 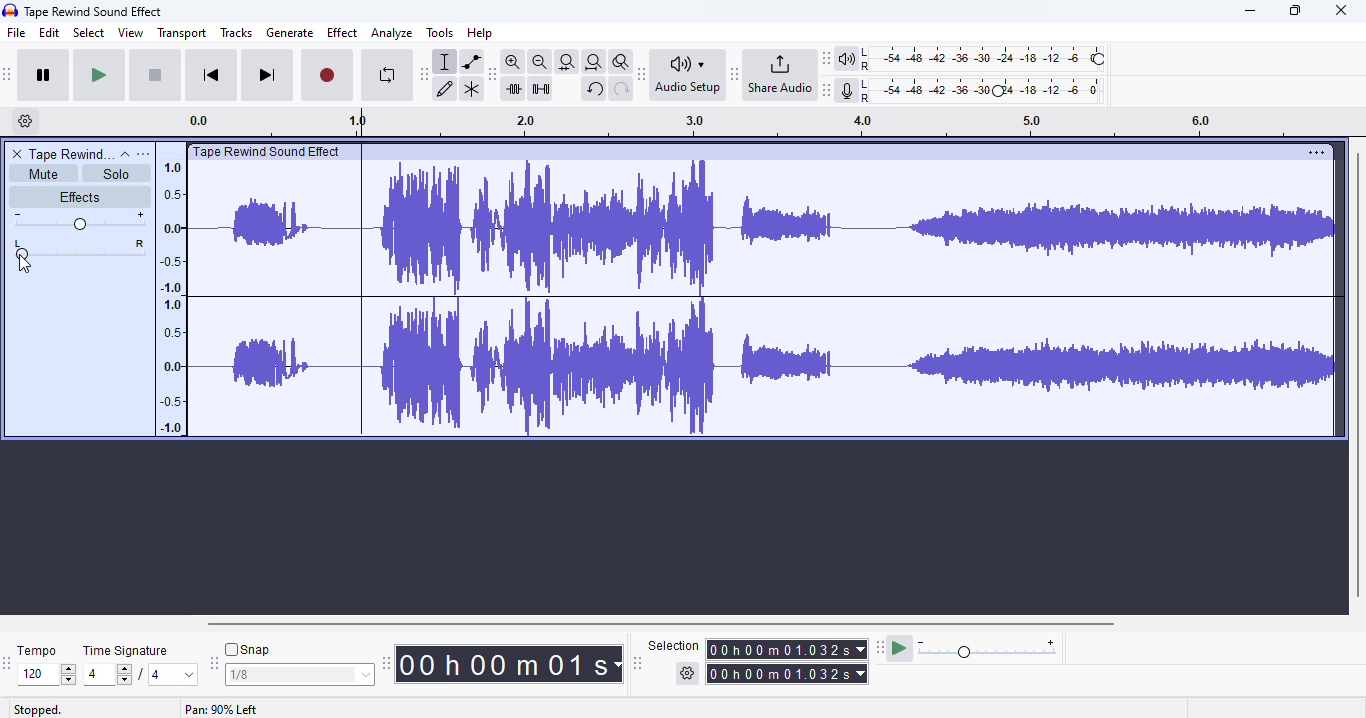 I want to click on tempo, so click(x=36, y=650).